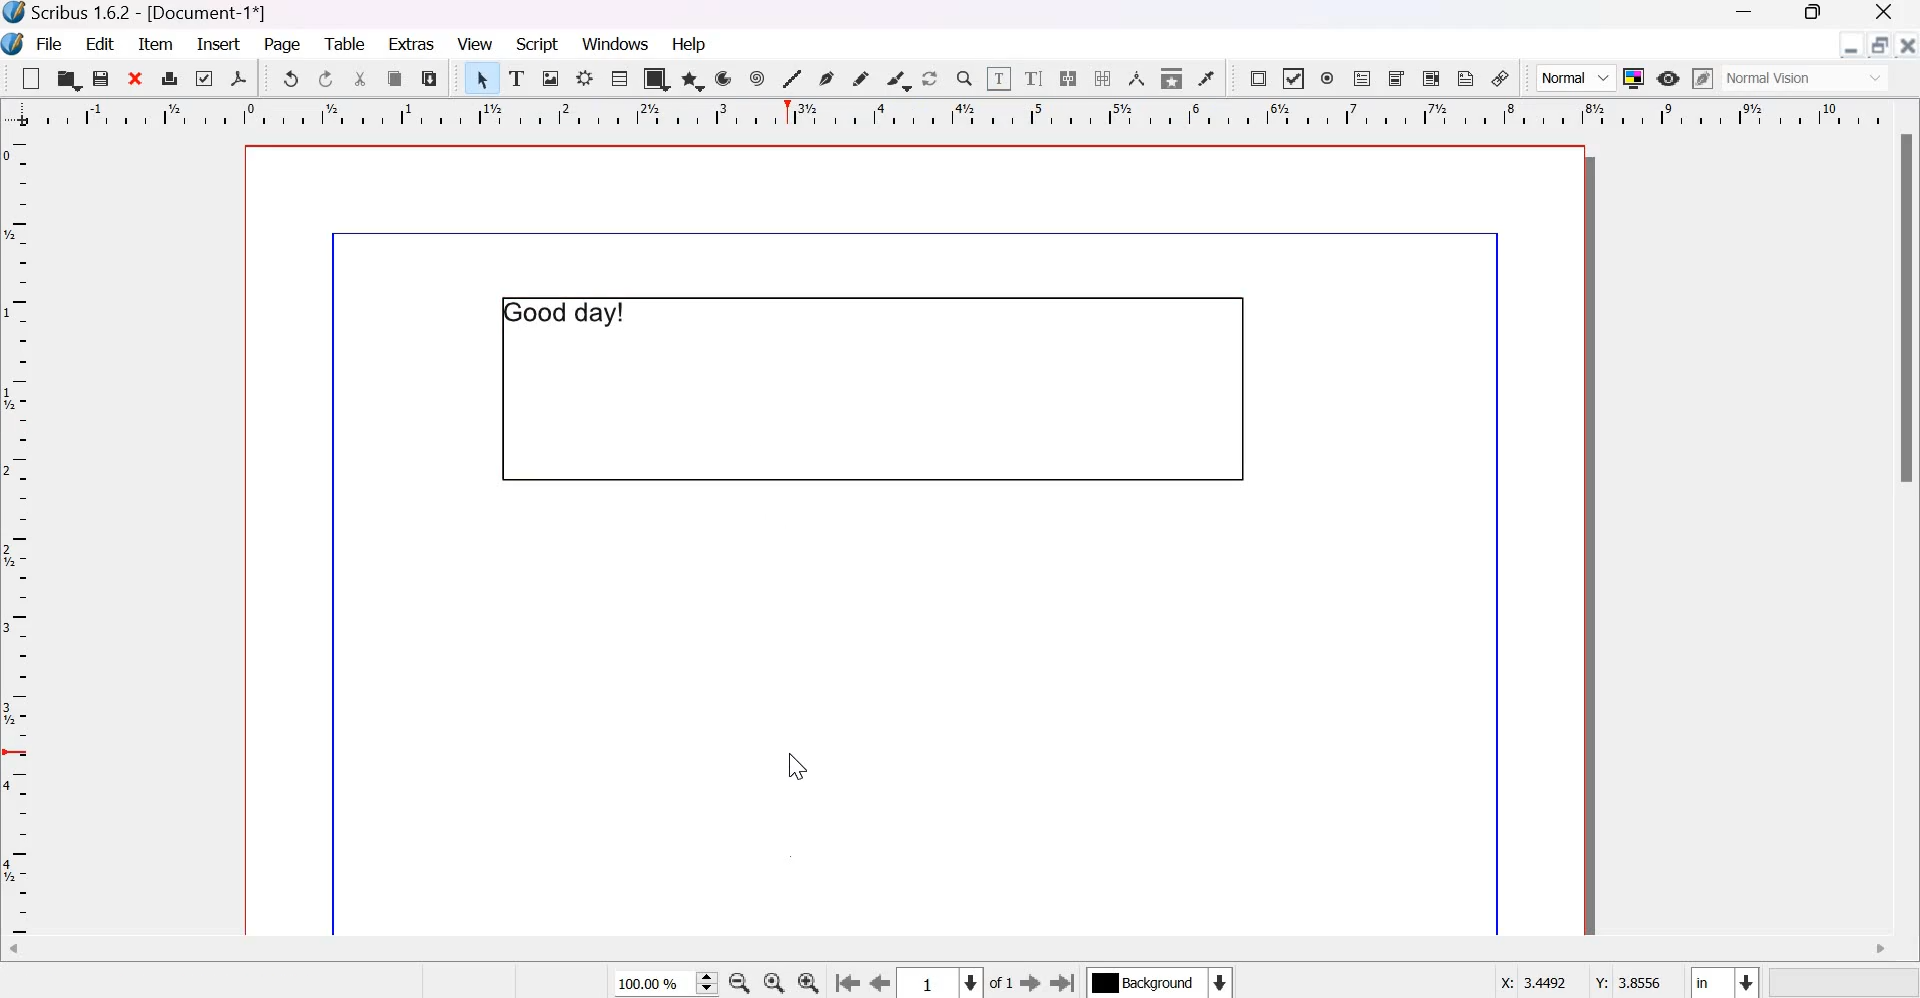  I want to click on , so click(931, 78).